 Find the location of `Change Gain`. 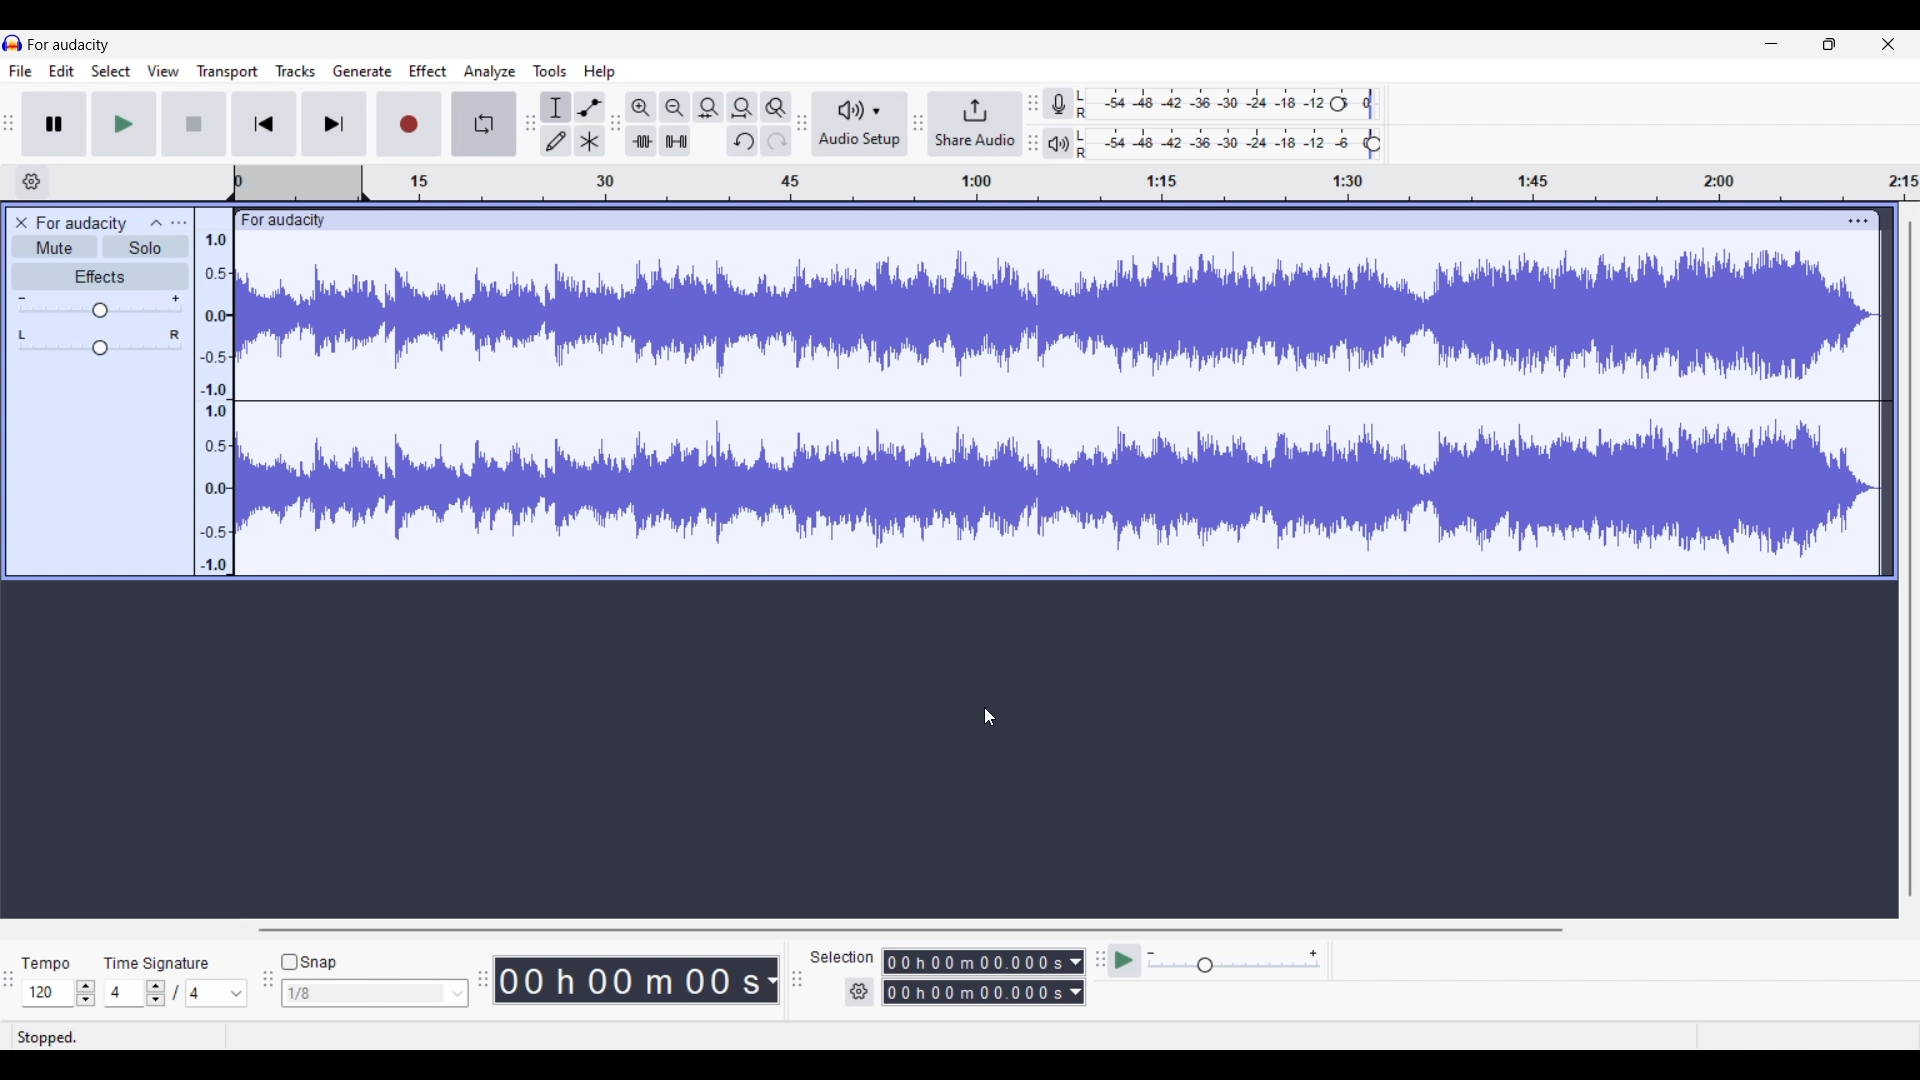

Change Gain is located at coordinates (101, 311).